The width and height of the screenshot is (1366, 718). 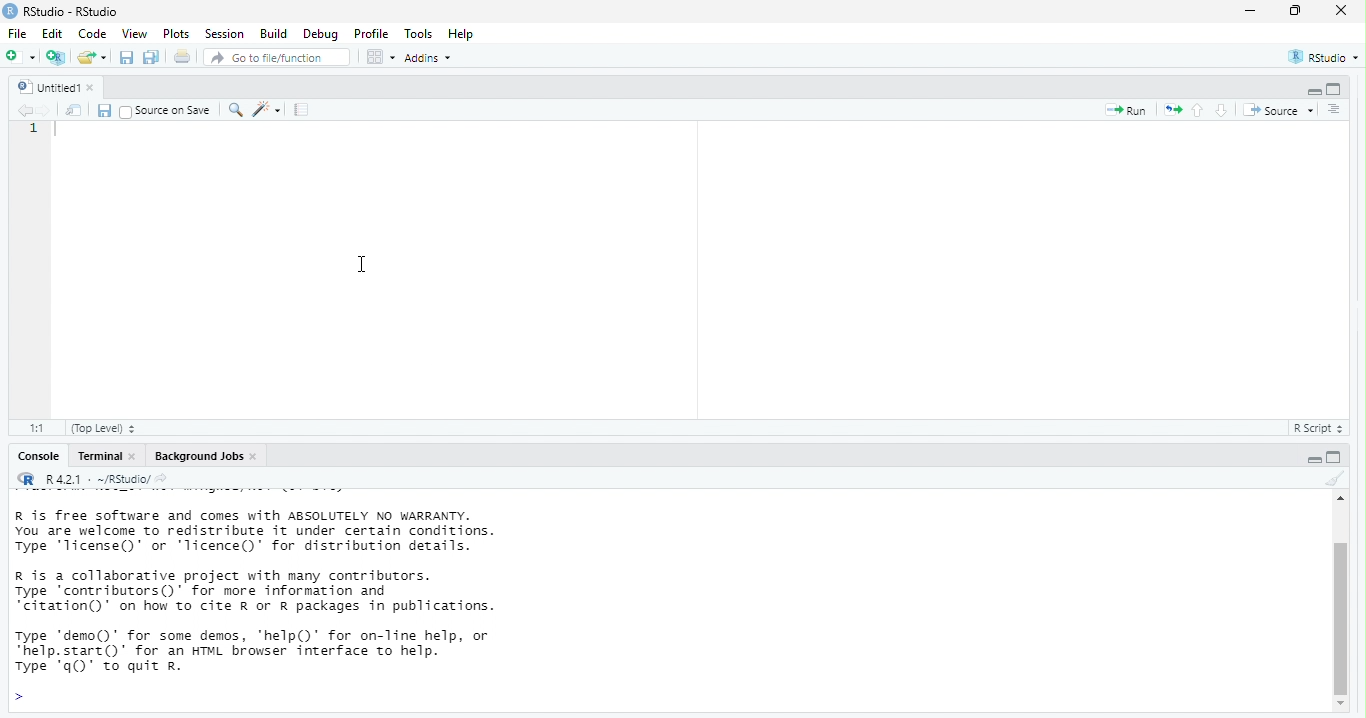 I want to click on File, so click(x=18, y=34).